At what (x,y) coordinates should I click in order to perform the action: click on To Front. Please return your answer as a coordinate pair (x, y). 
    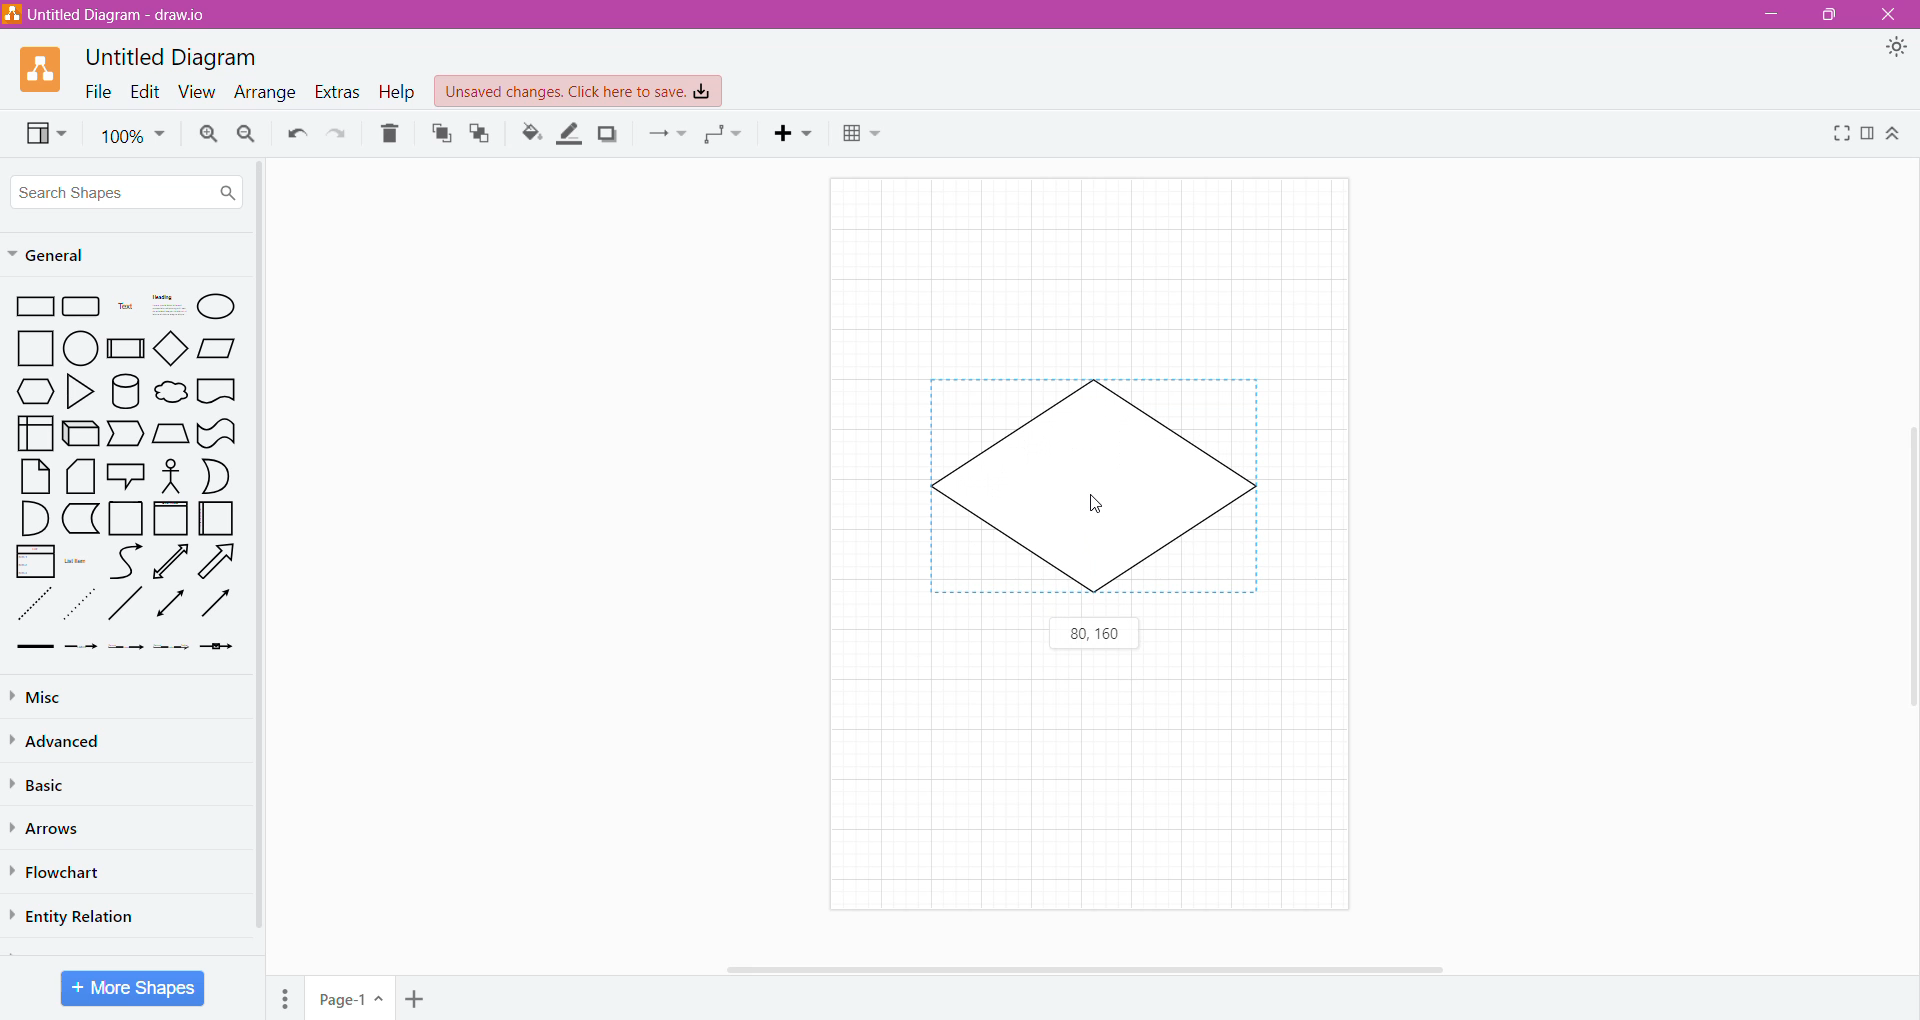
    Looking at the image, I should click on (440, 134).